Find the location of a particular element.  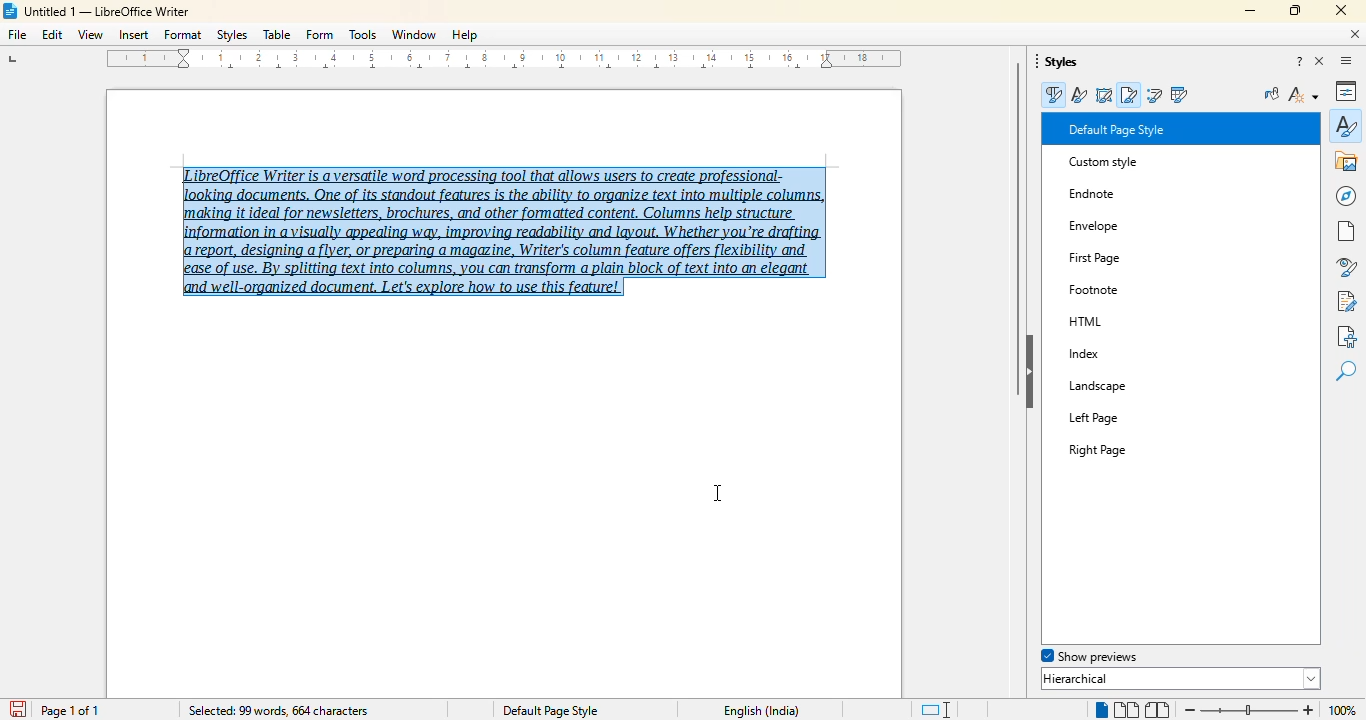

find is located at coordinates (1346, 372).